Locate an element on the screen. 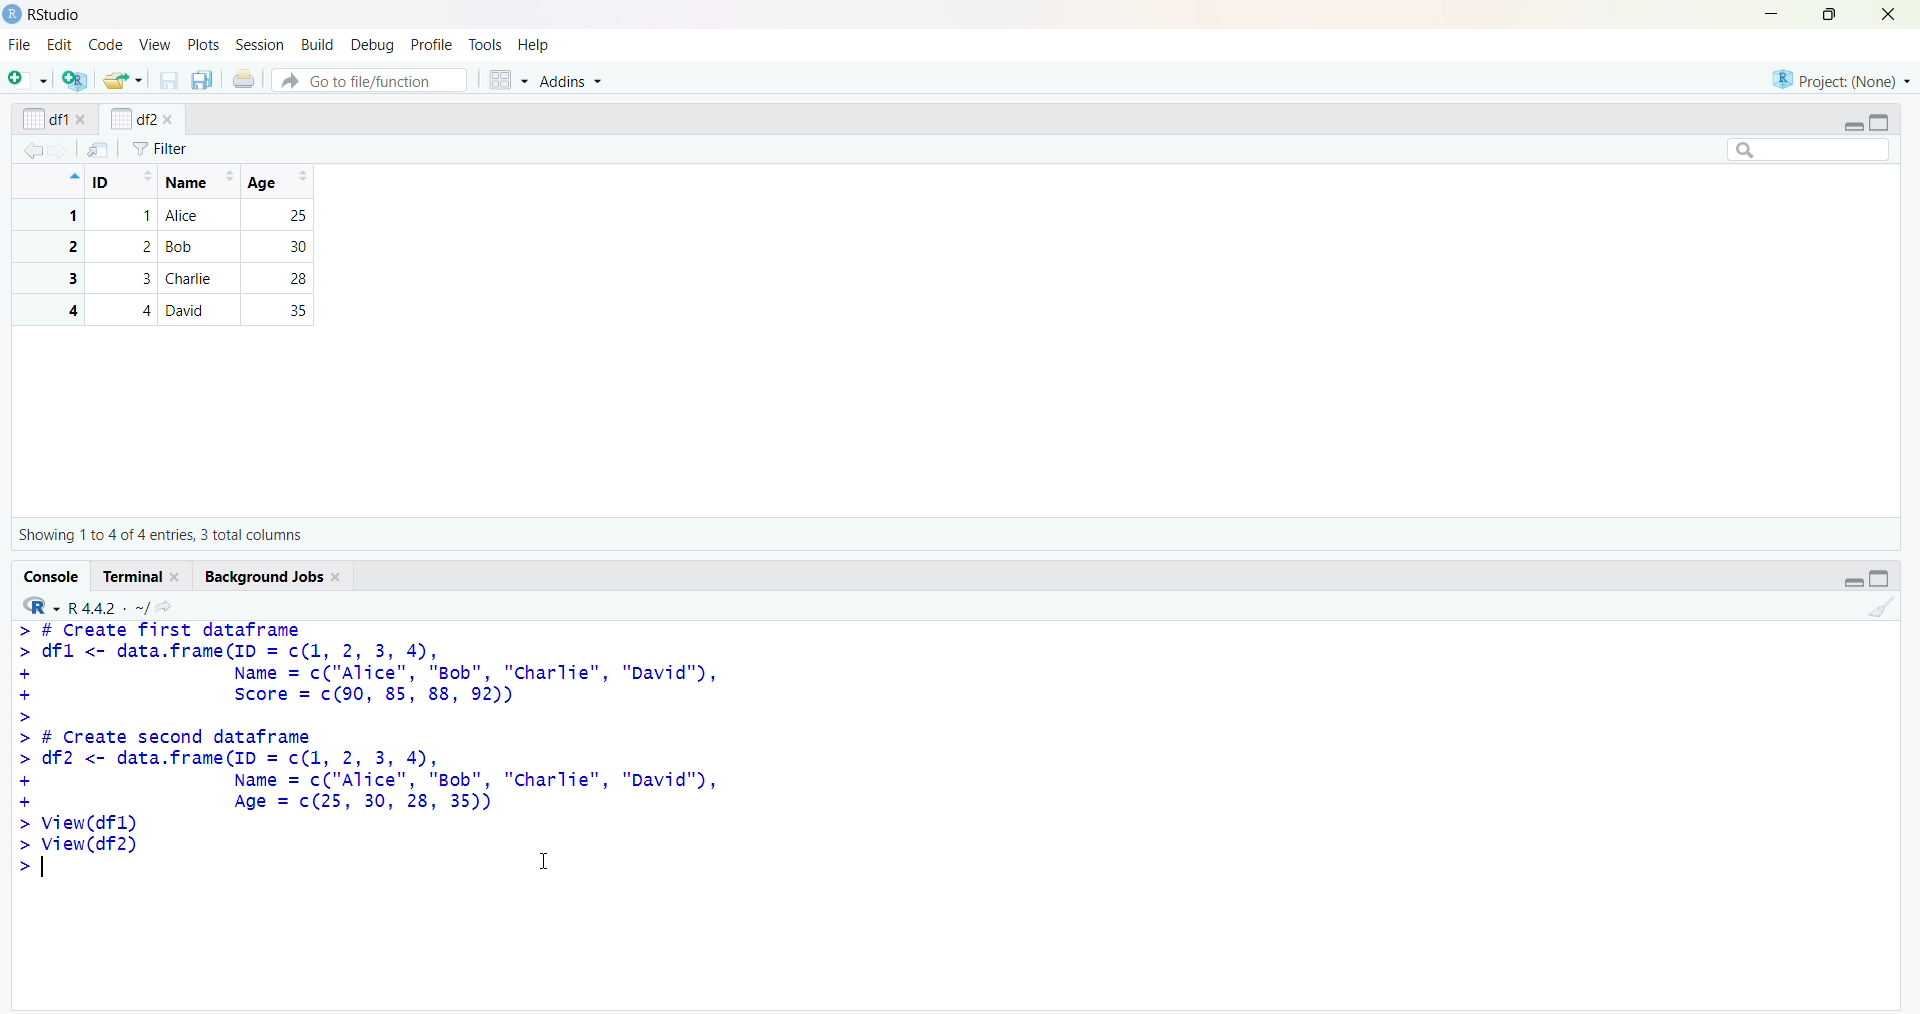 The height and width of the screenshot is (1014, 1920). Collapse/expand  is located at coordinates (1853, 582).